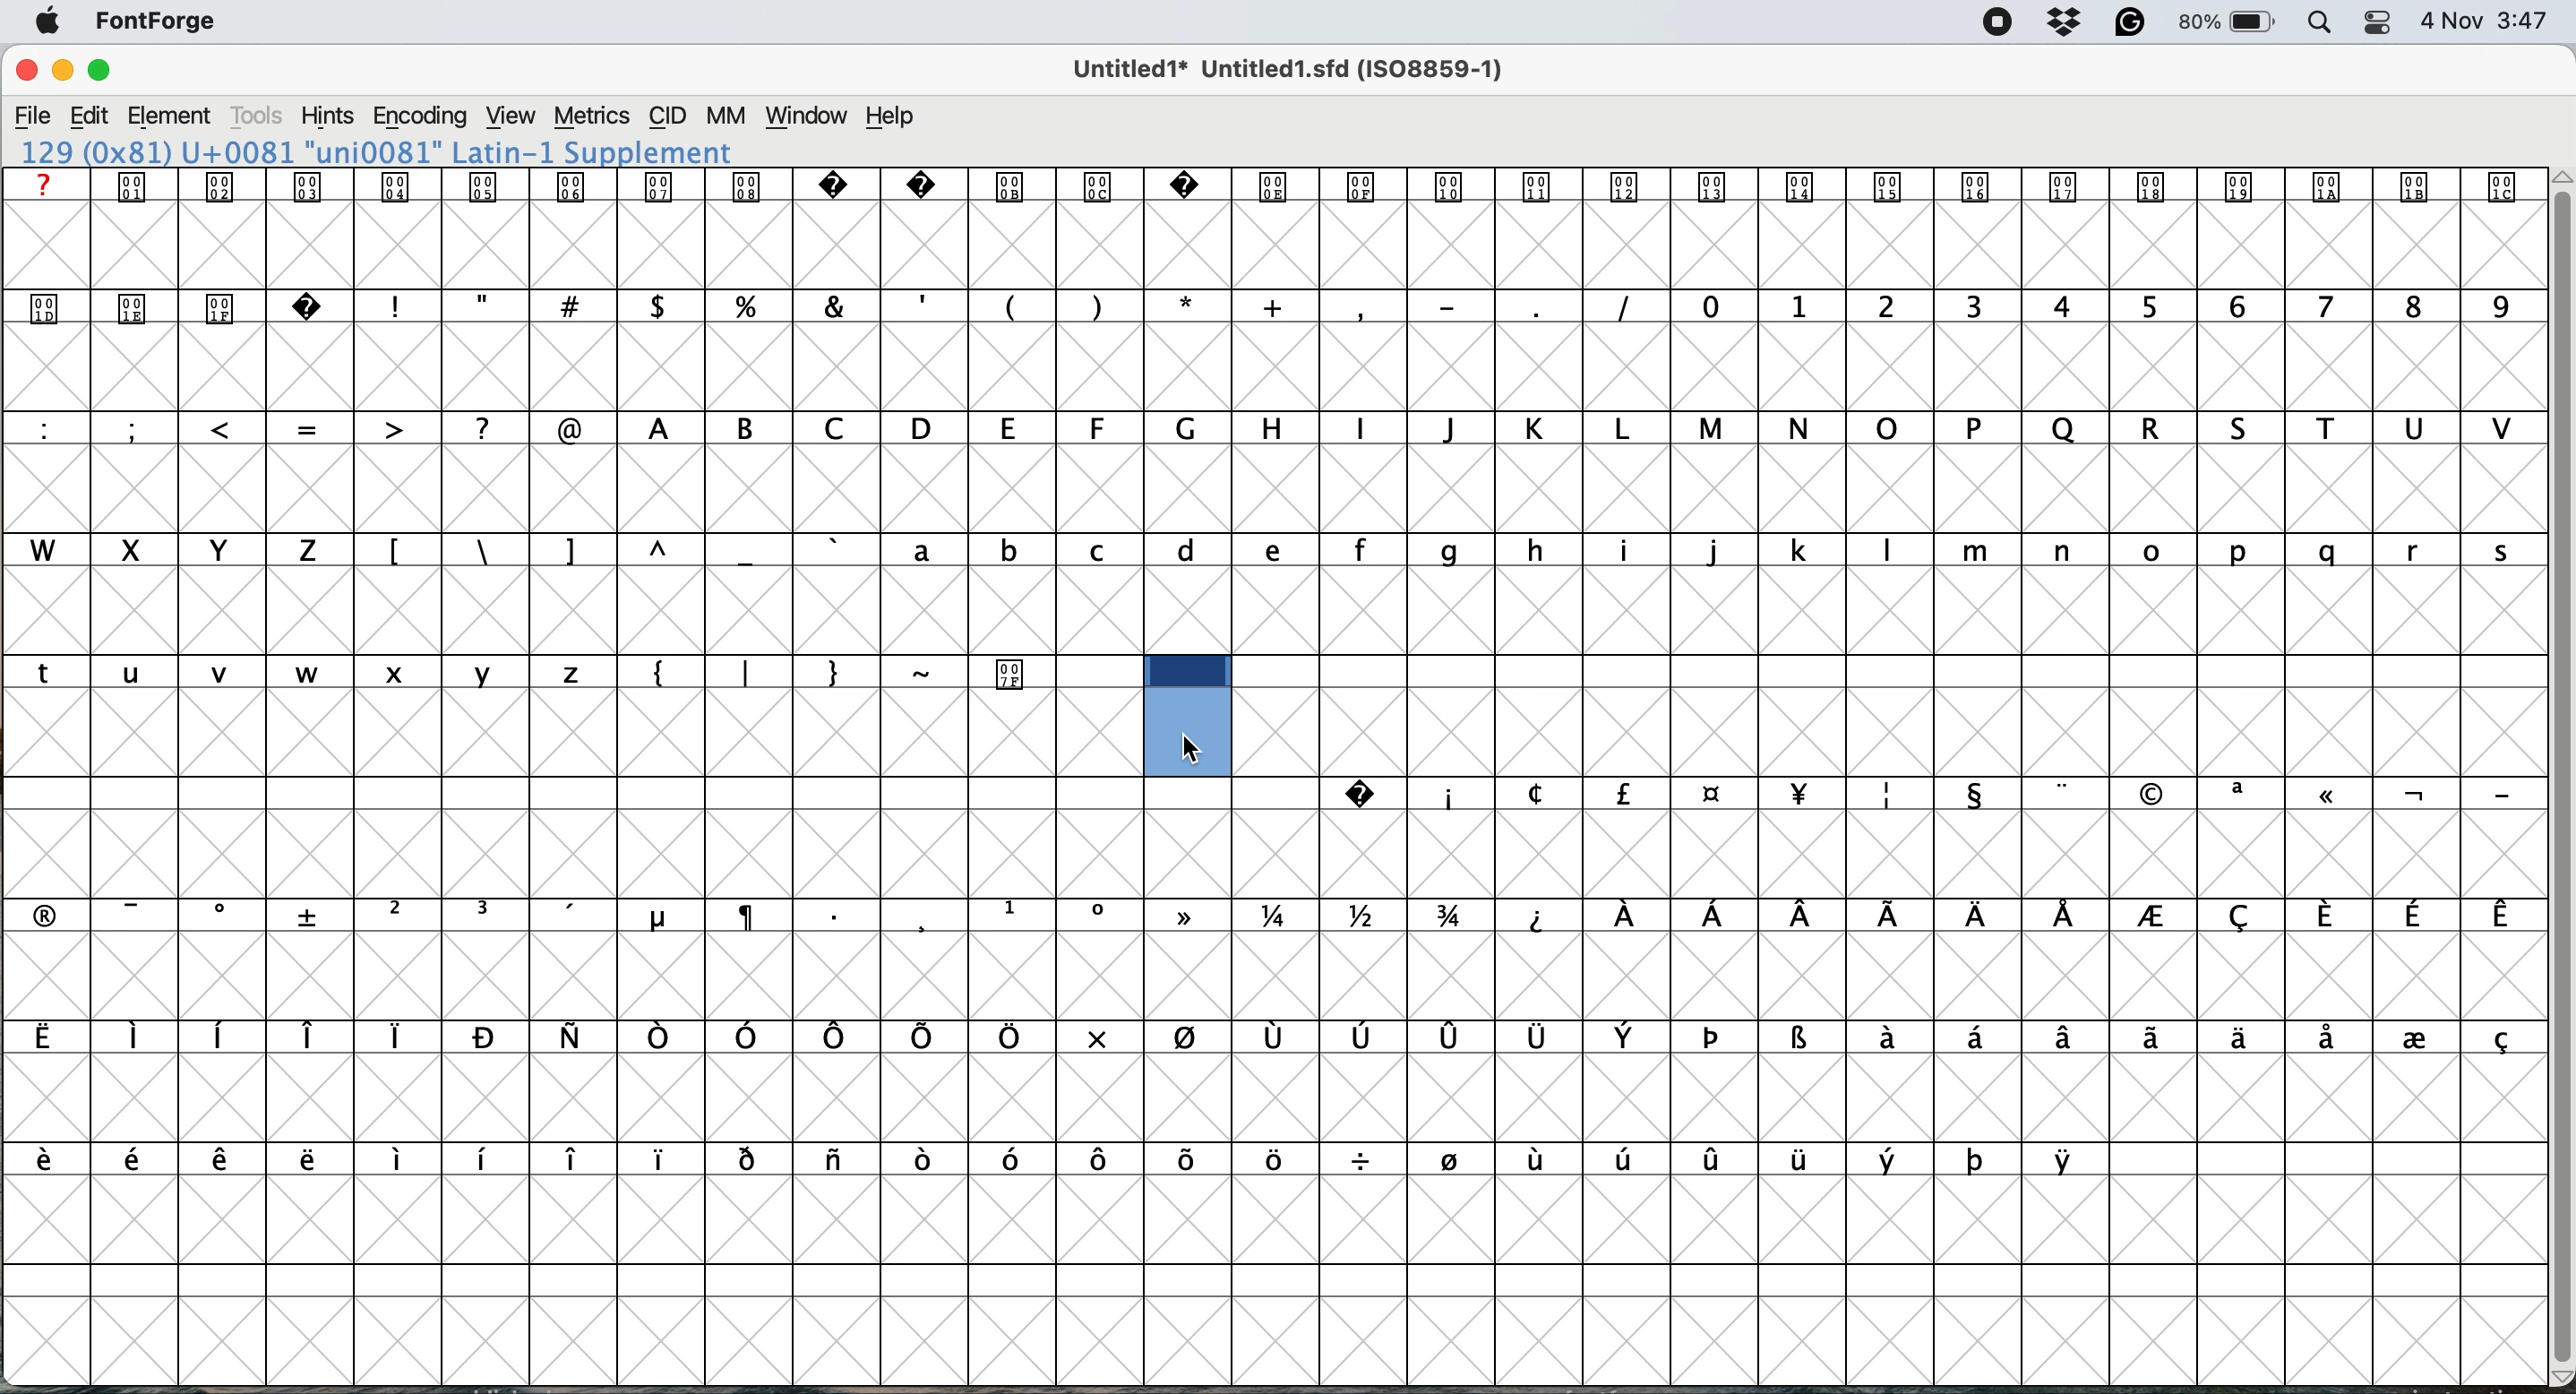 Image resolution: width=2576 pixels, height=1394 pixels. What do you see at coordinates (1271, 311) in the screenshot?
I see `Uppercase & Numerals` at bounding box center [1271, 311].